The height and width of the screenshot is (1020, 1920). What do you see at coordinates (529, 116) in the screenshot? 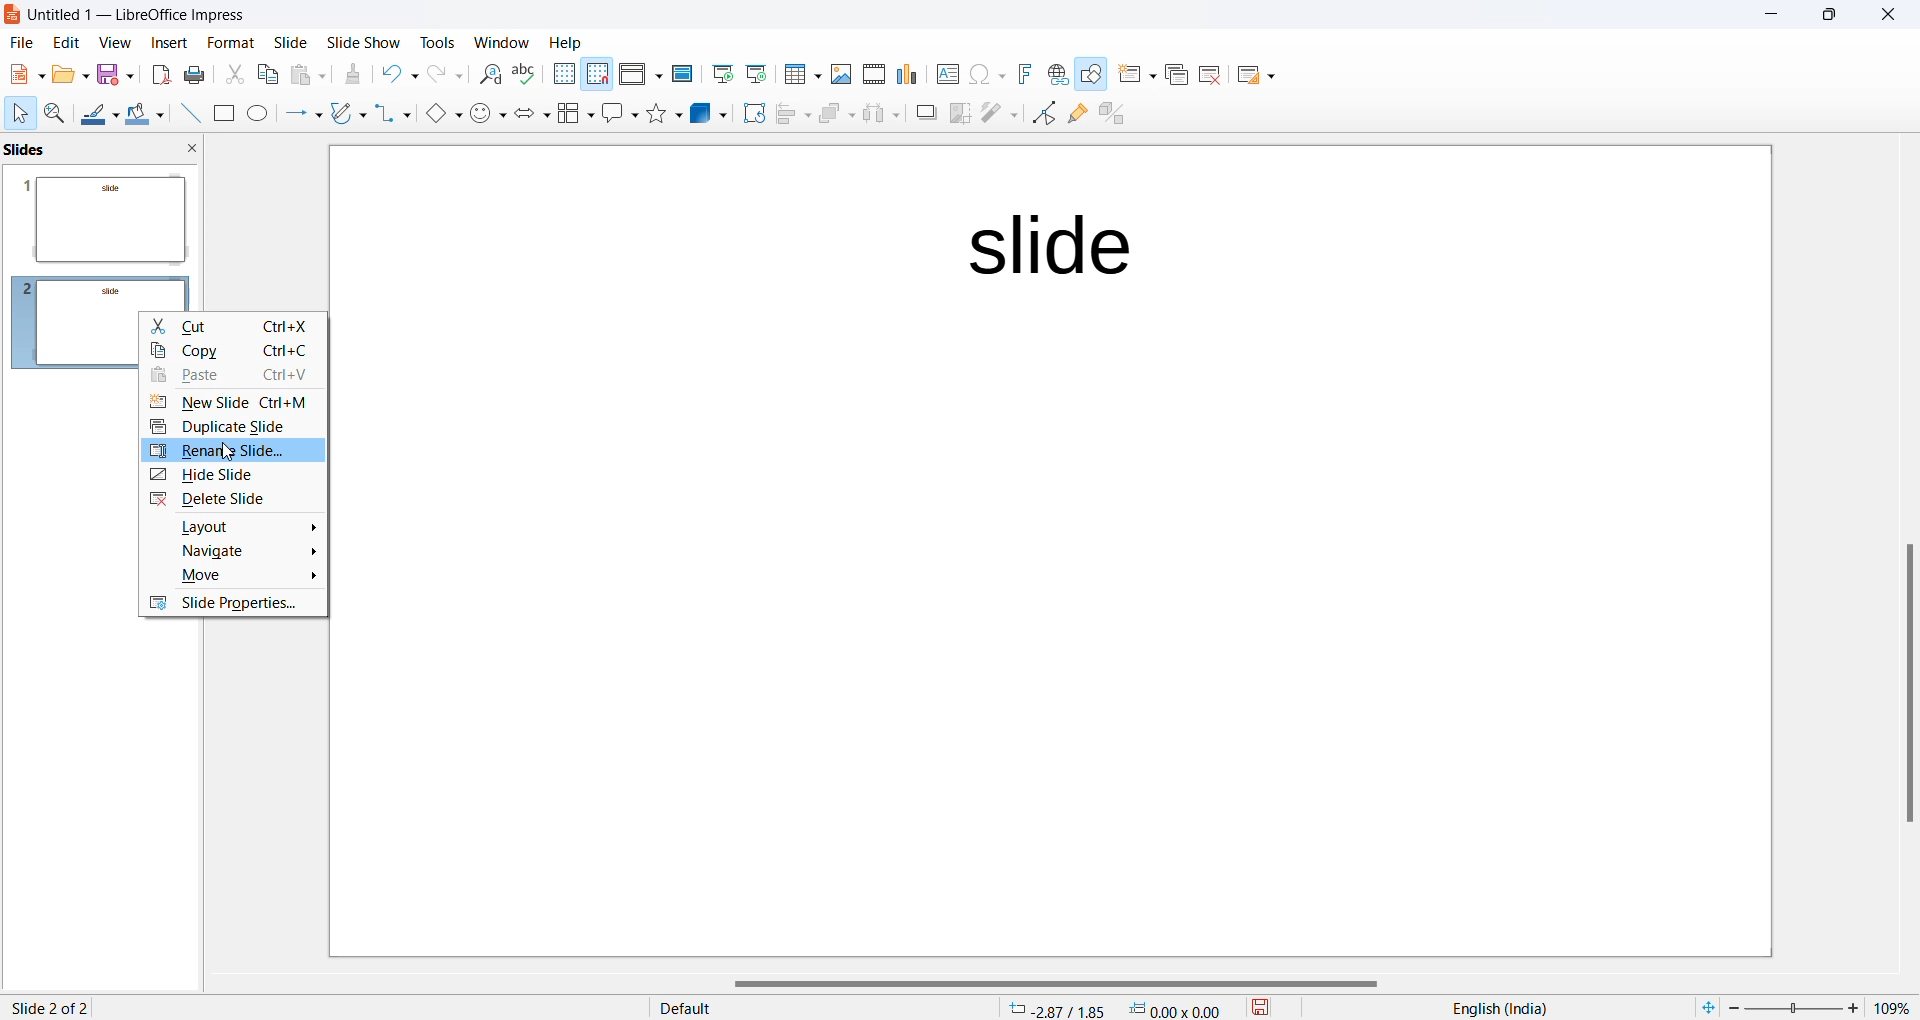
I see `Block arrows` at bounding box center [529, 116].